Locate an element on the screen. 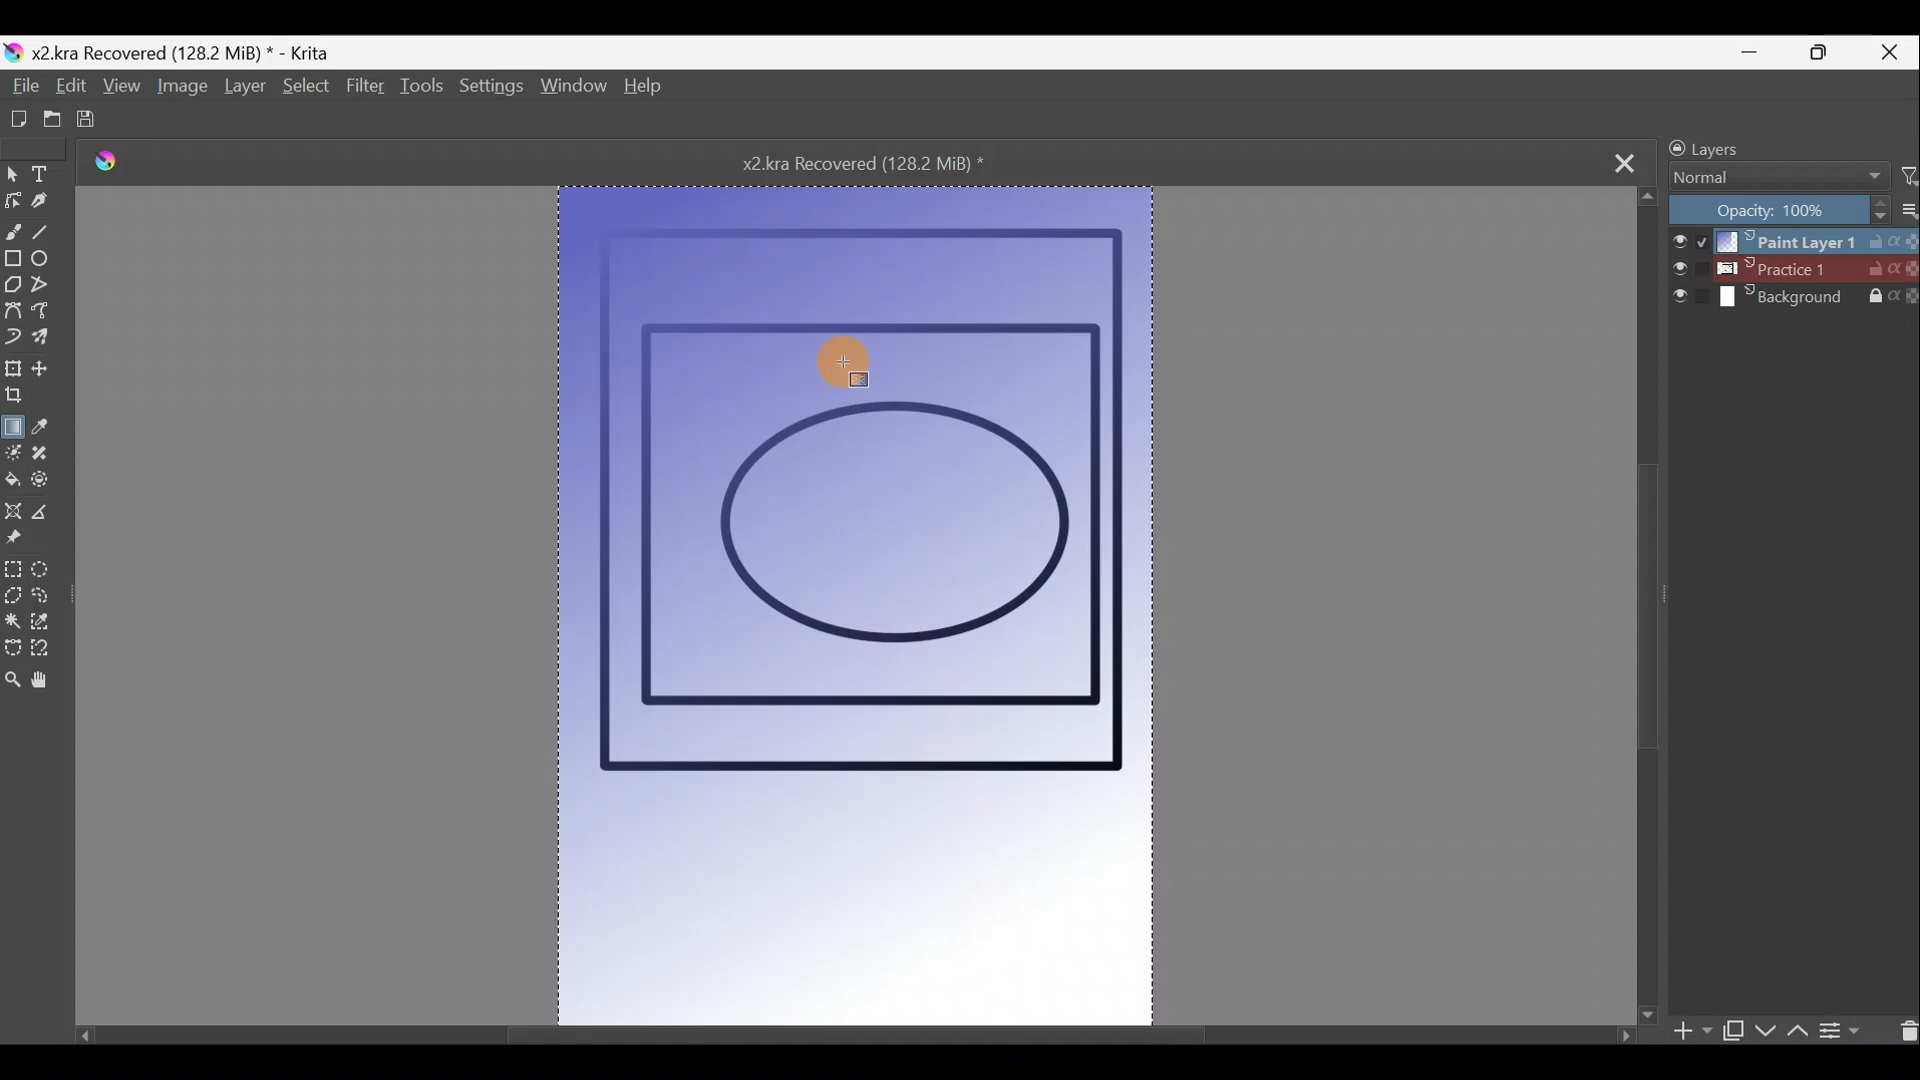  Create new document is located at coordinates (13, 119).